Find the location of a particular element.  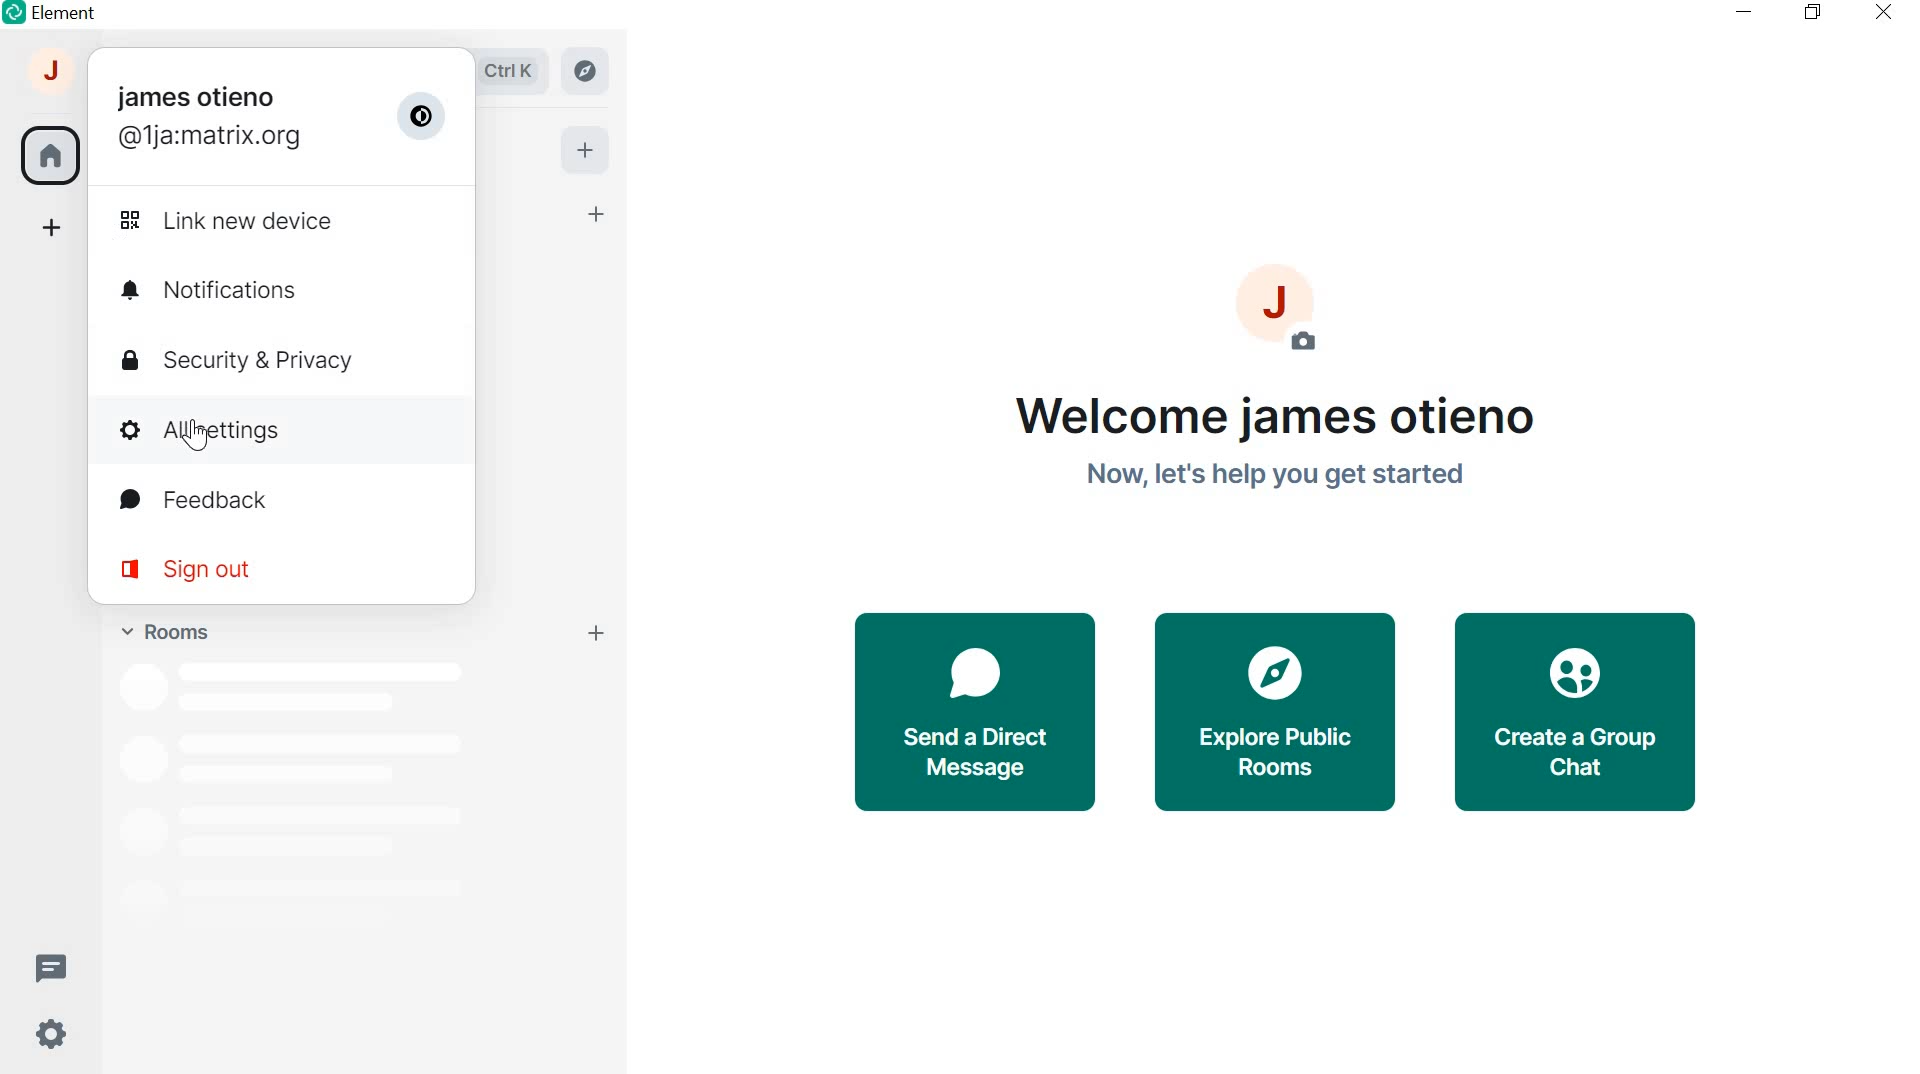

SWITCH TO DARK MODE is located at coordinates (425, 117).